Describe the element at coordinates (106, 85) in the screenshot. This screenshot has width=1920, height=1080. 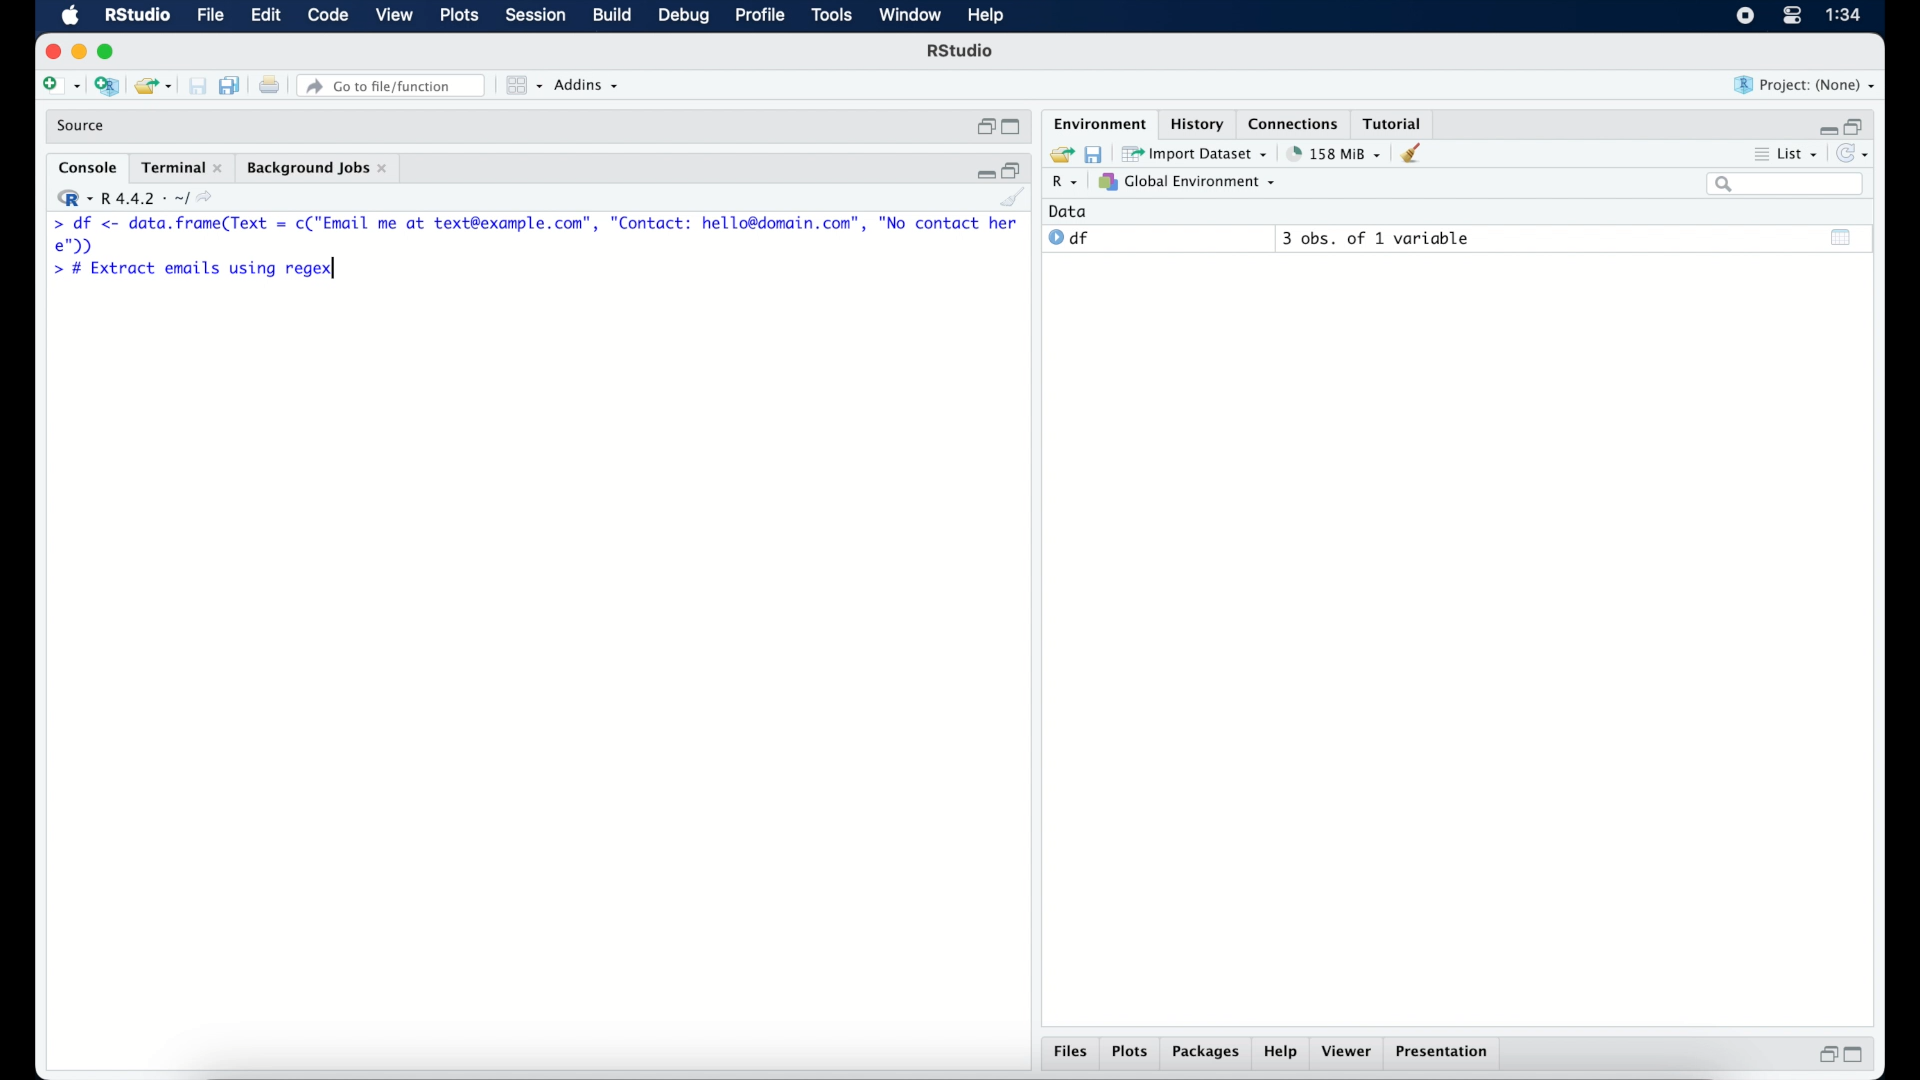
I see `create new project` at that location.